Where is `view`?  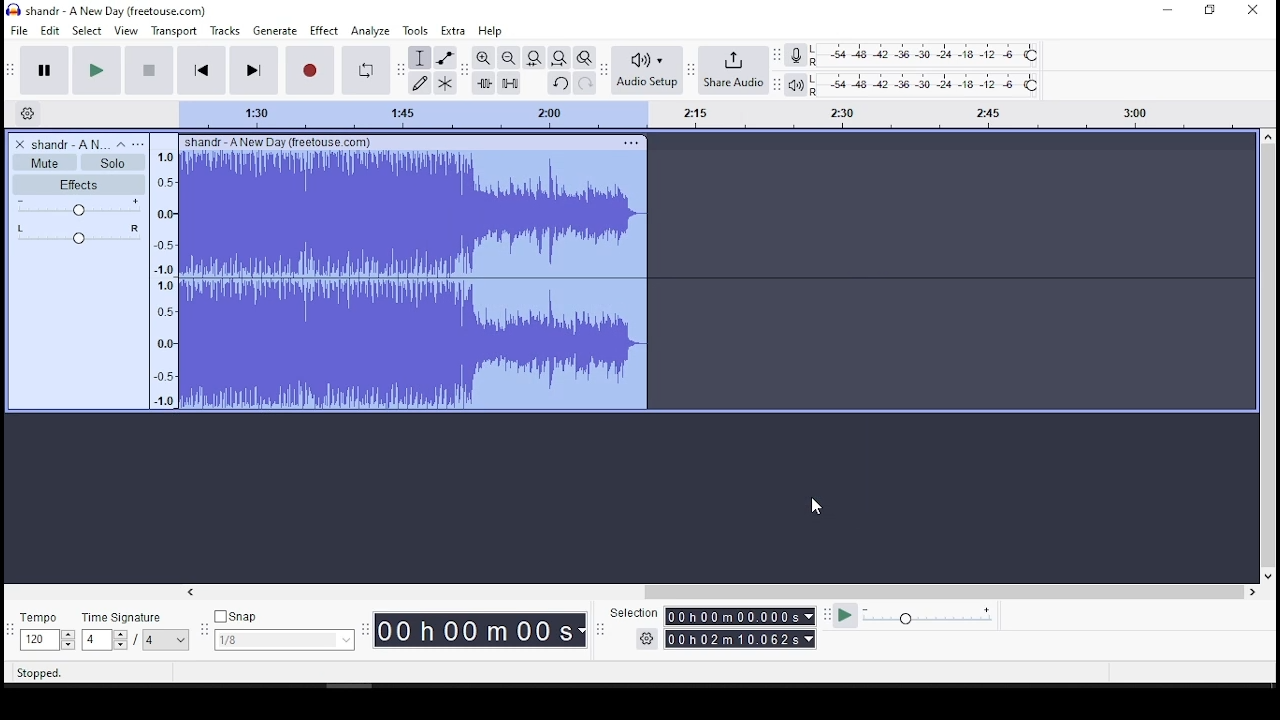 view is located at coordinates (127, 31).